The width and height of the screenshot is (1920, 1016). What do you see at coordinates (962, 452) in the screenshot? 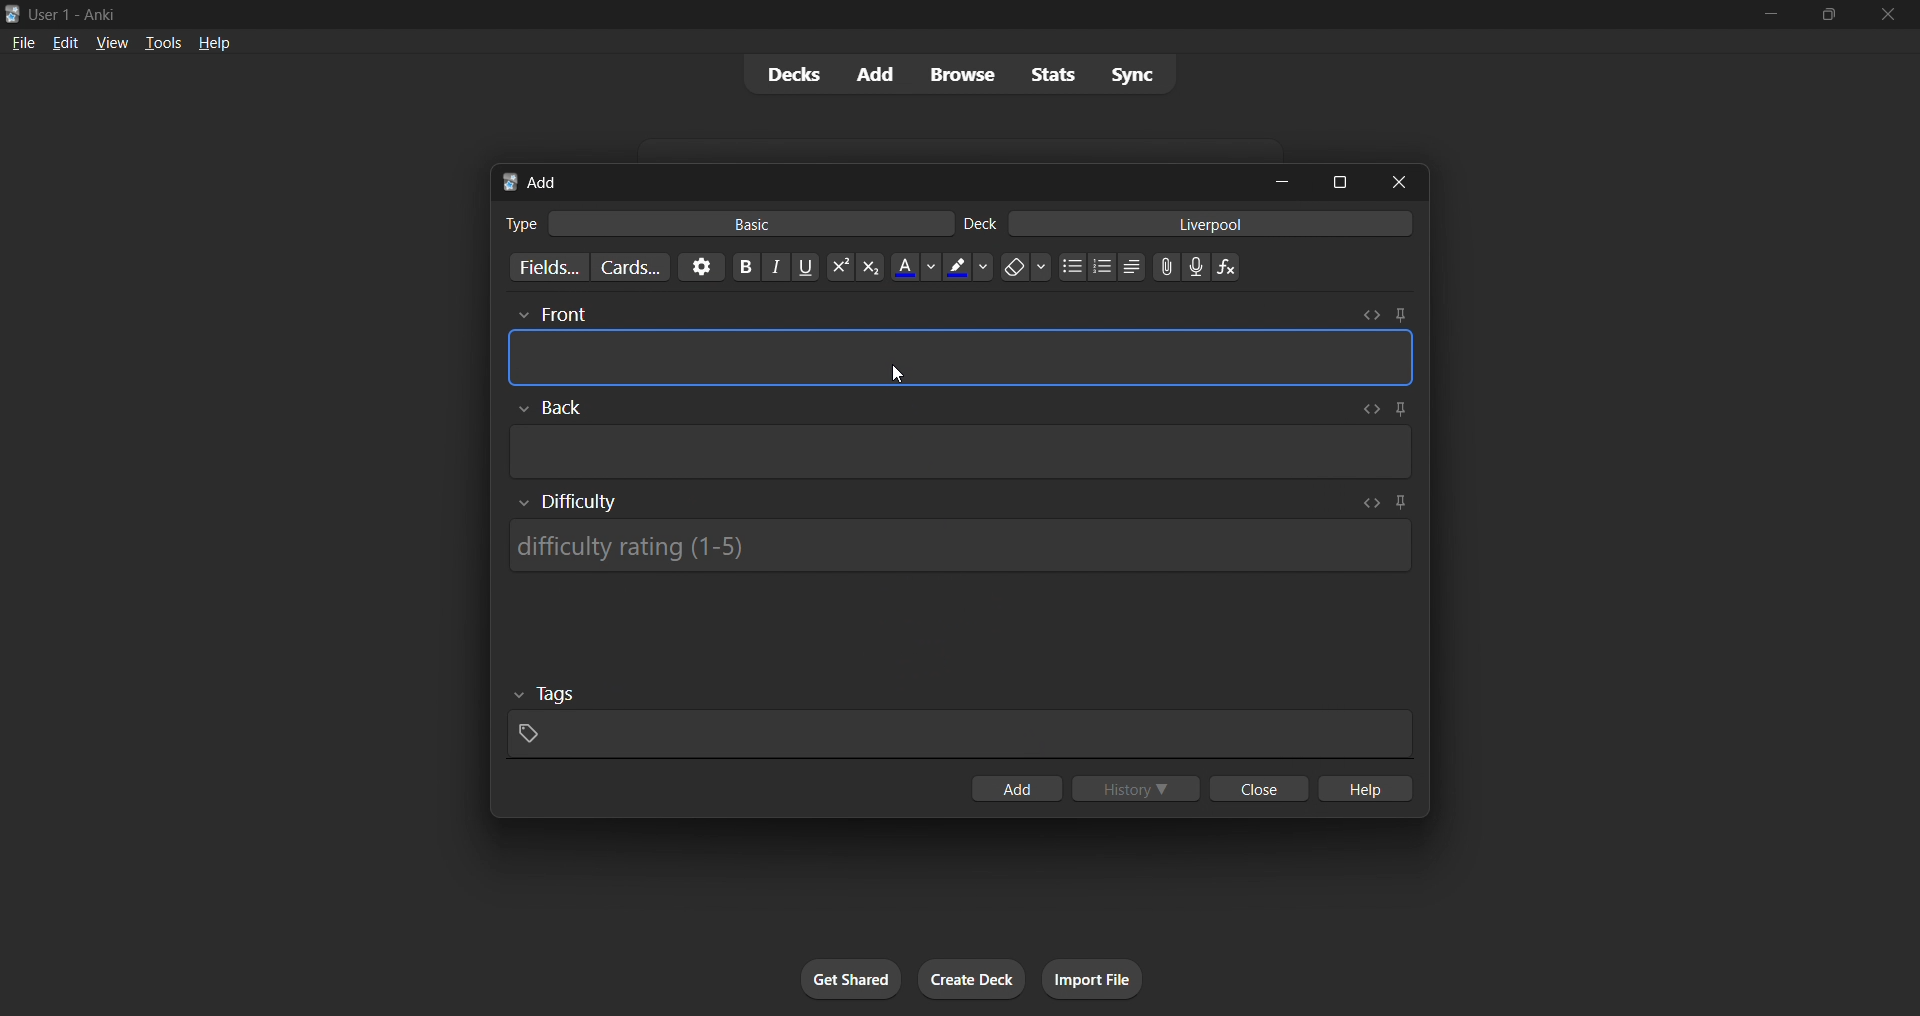
I see `card back input` at bounding box center [962, 452].